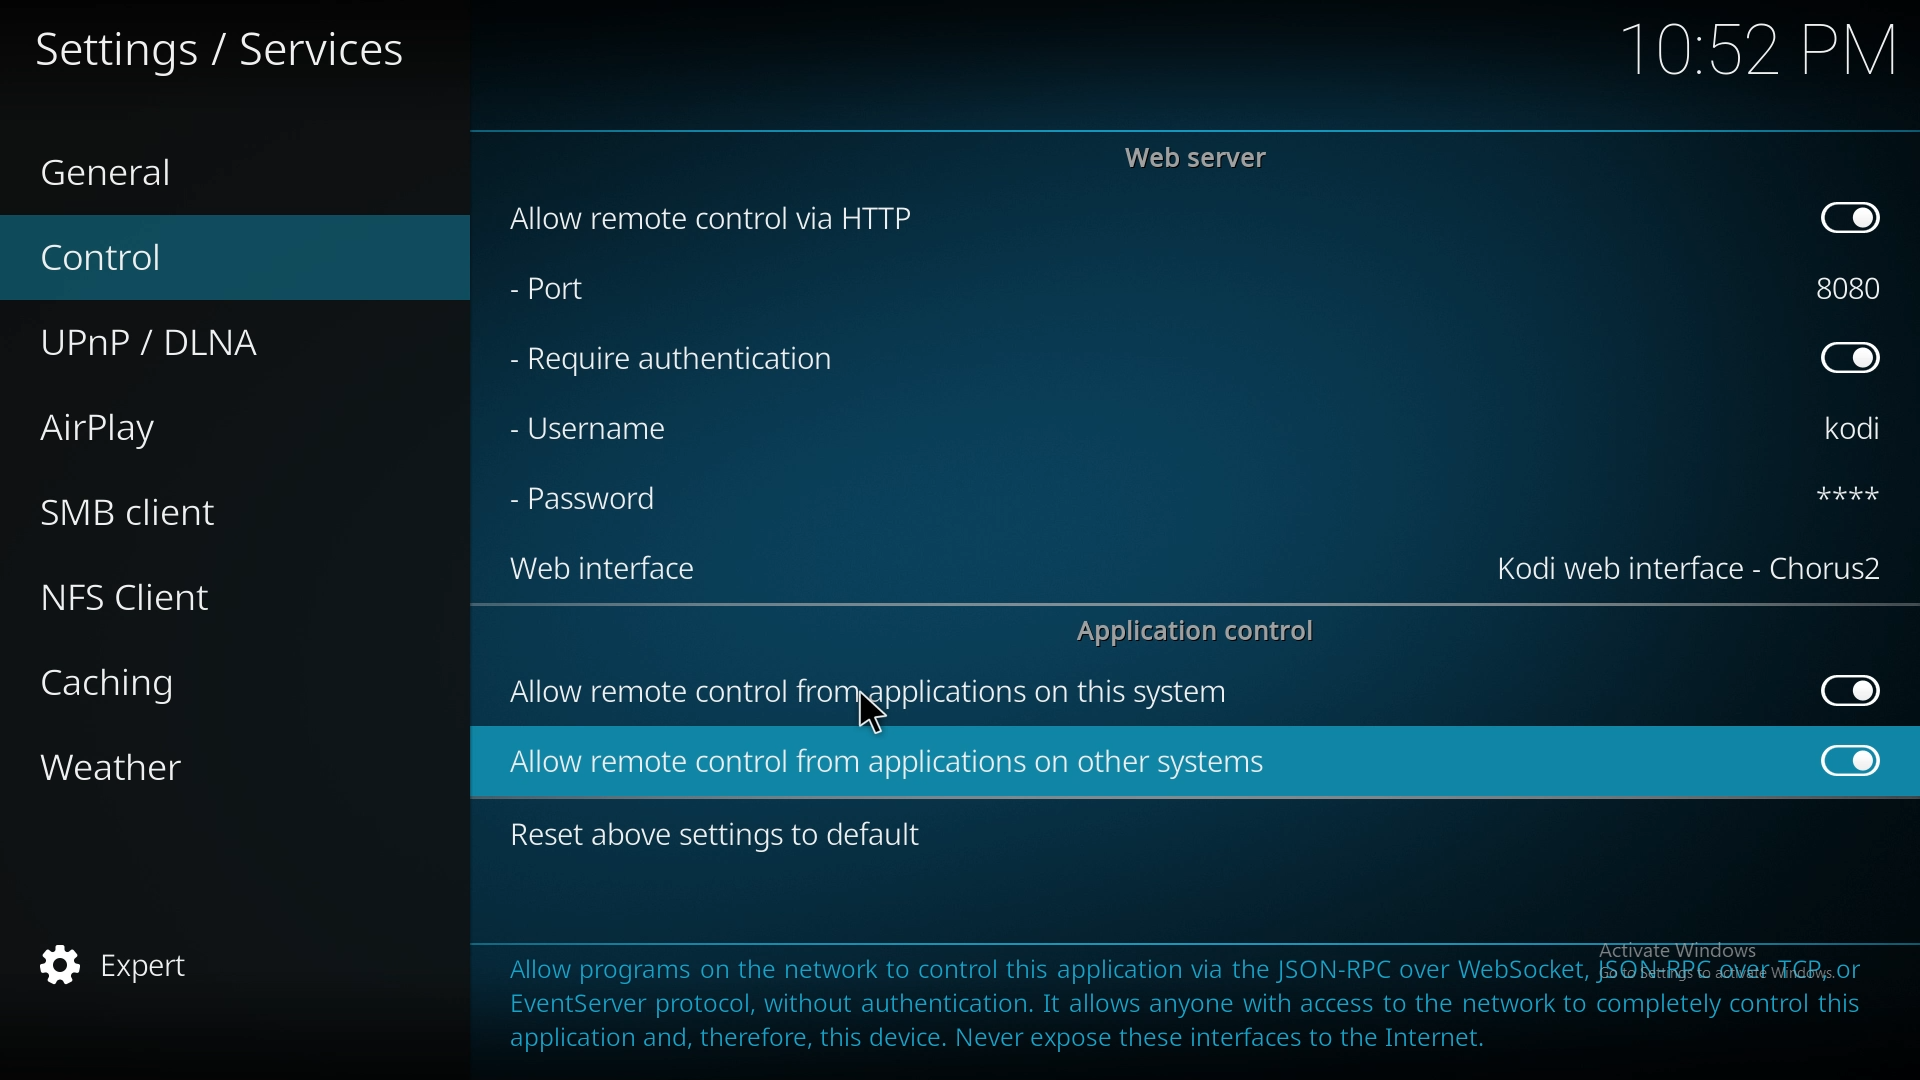 Image resolution: width=1920 pixels, height=1080 pixels. I want to click on username, so click(1858, 431).